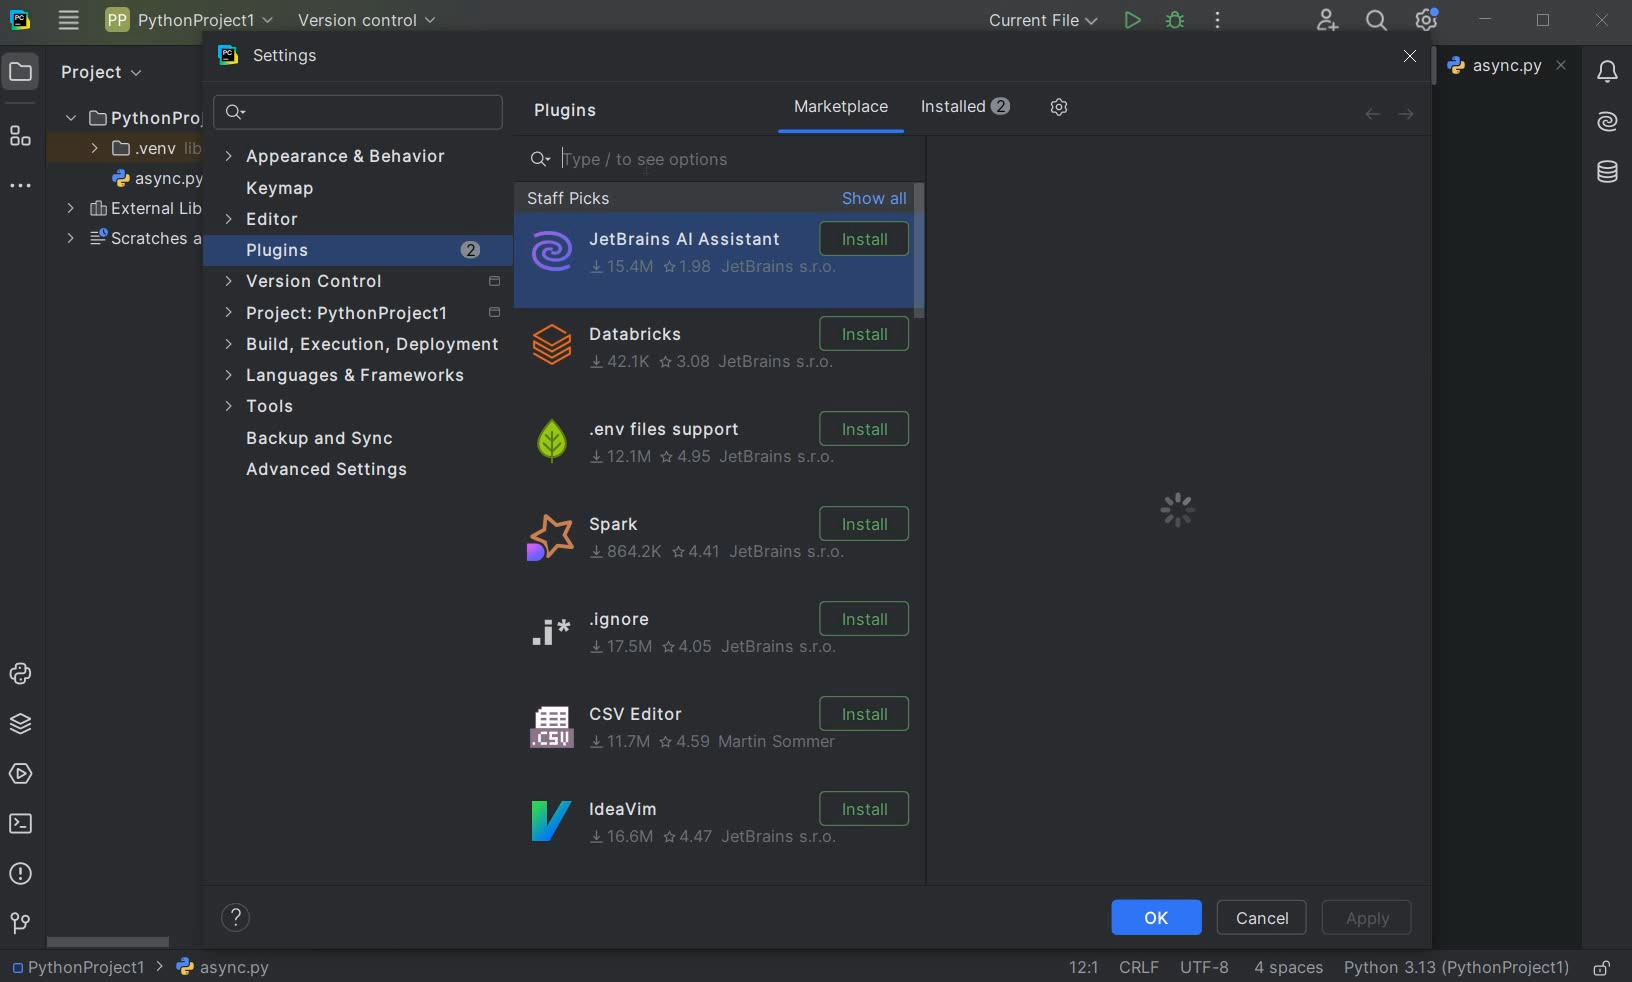  I want to click on AI Assistant, so click(1607, 123).